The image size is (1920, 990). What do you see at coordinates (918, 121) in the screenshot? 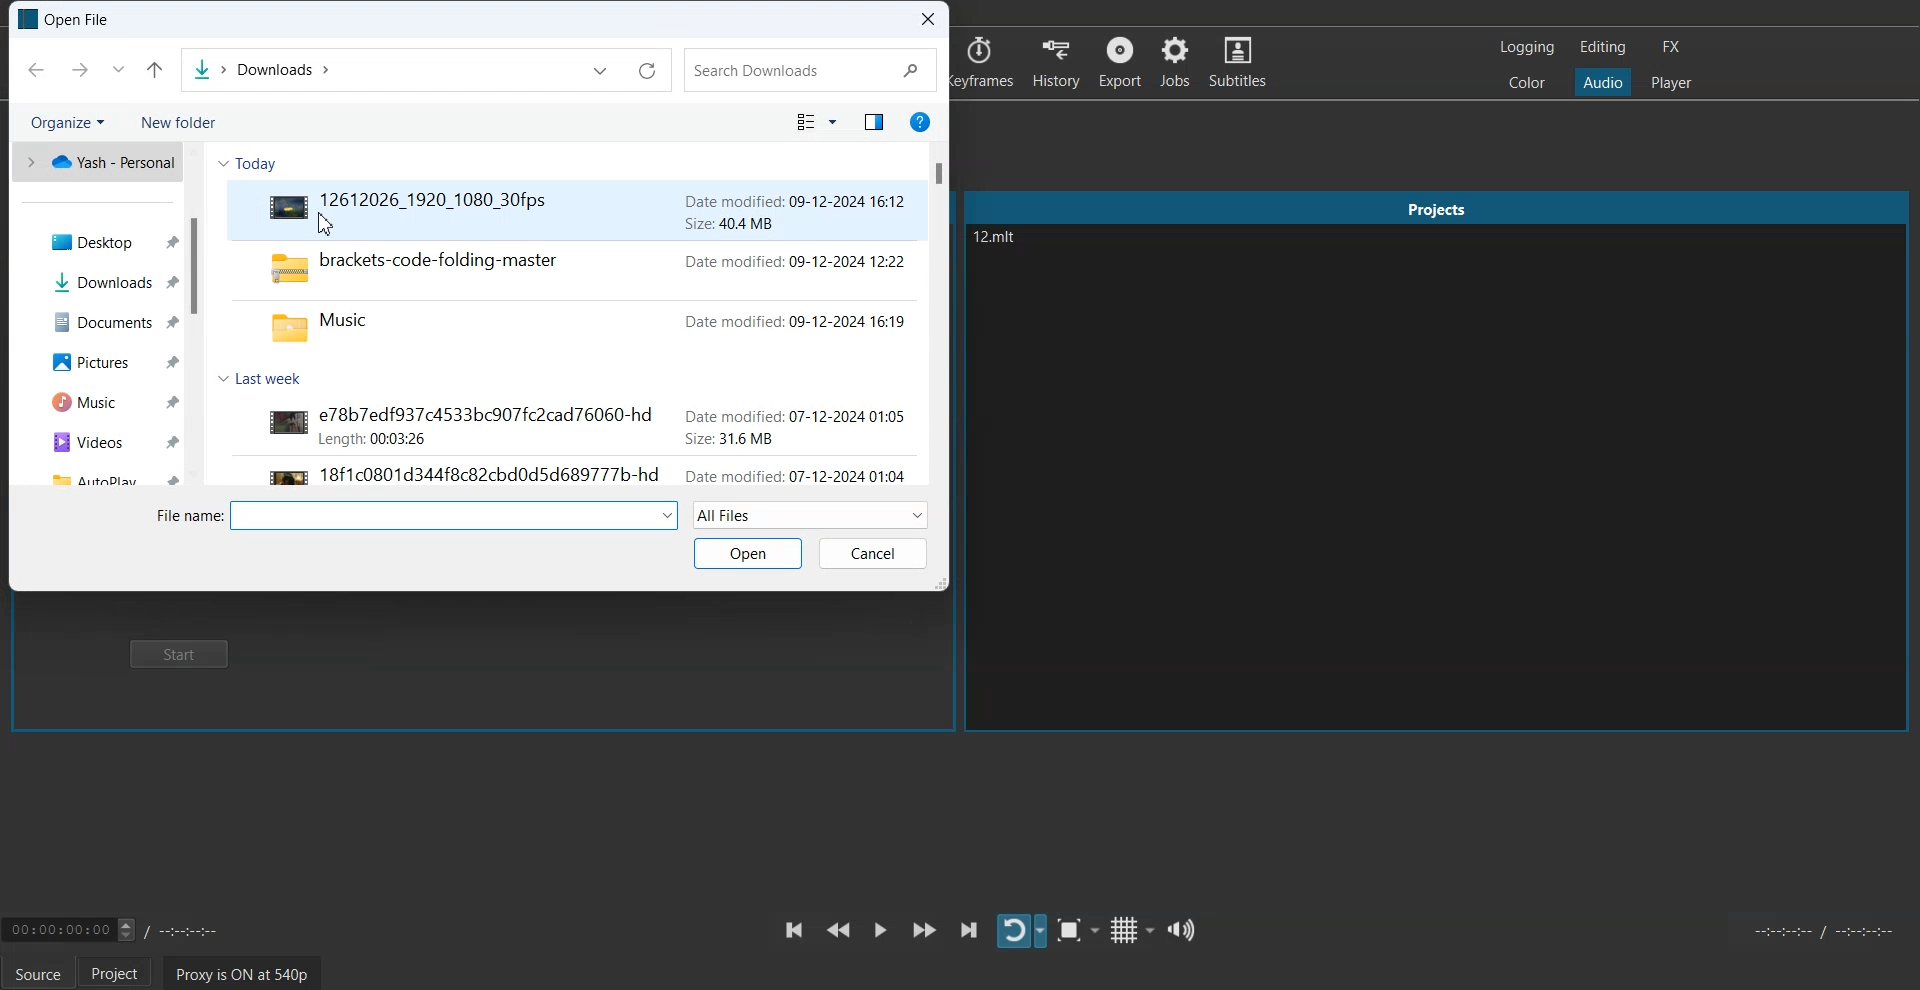
I see `Help` at bounding box center [918, 121].